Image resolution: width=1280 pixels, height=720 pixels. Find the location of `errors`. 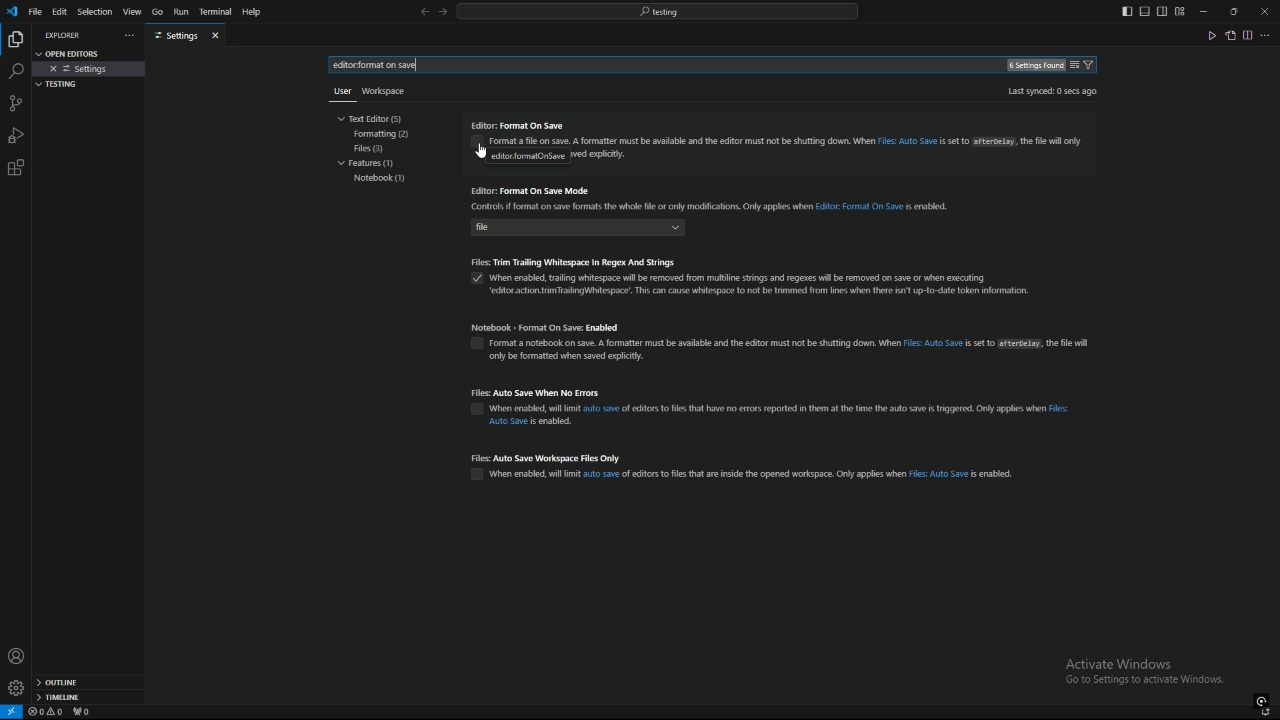

errors is located at coordinates (46, 712).